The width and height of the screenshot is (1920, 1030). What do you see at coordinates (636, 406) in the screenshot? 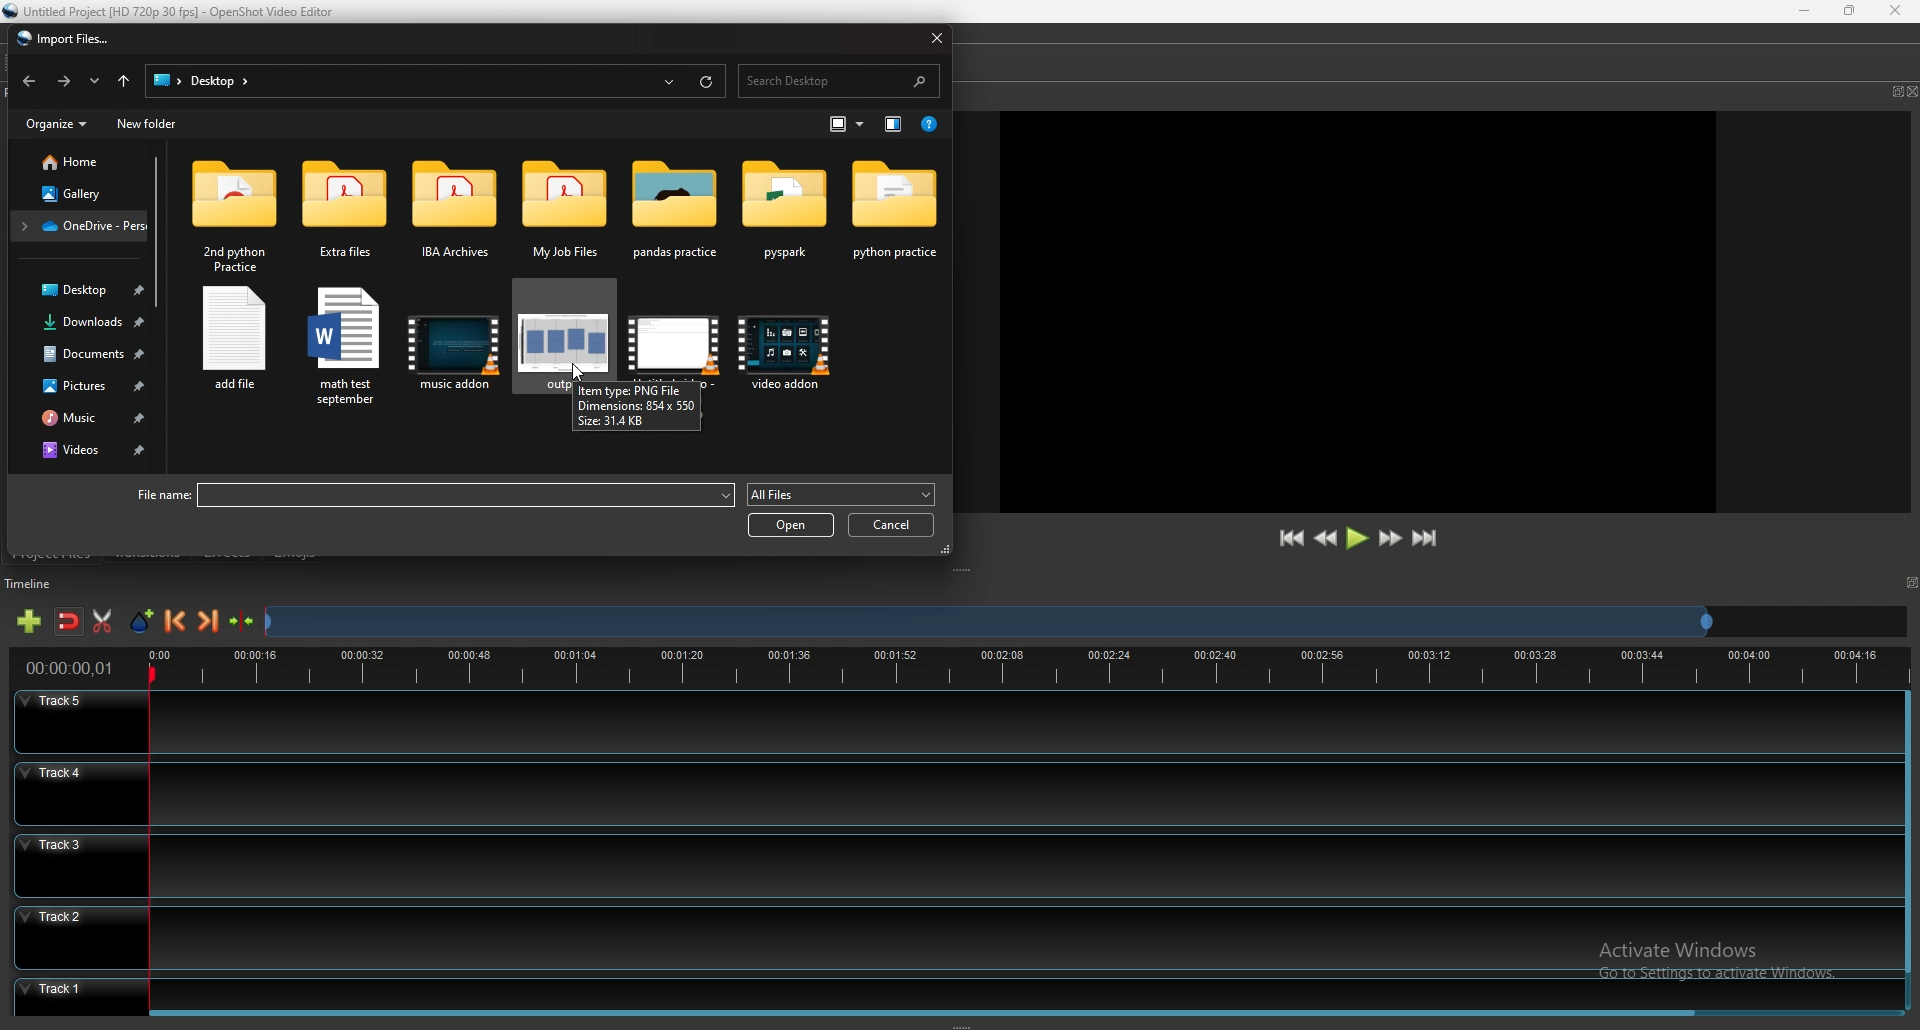
I see `cursor description` at bounding box center [636, 406].